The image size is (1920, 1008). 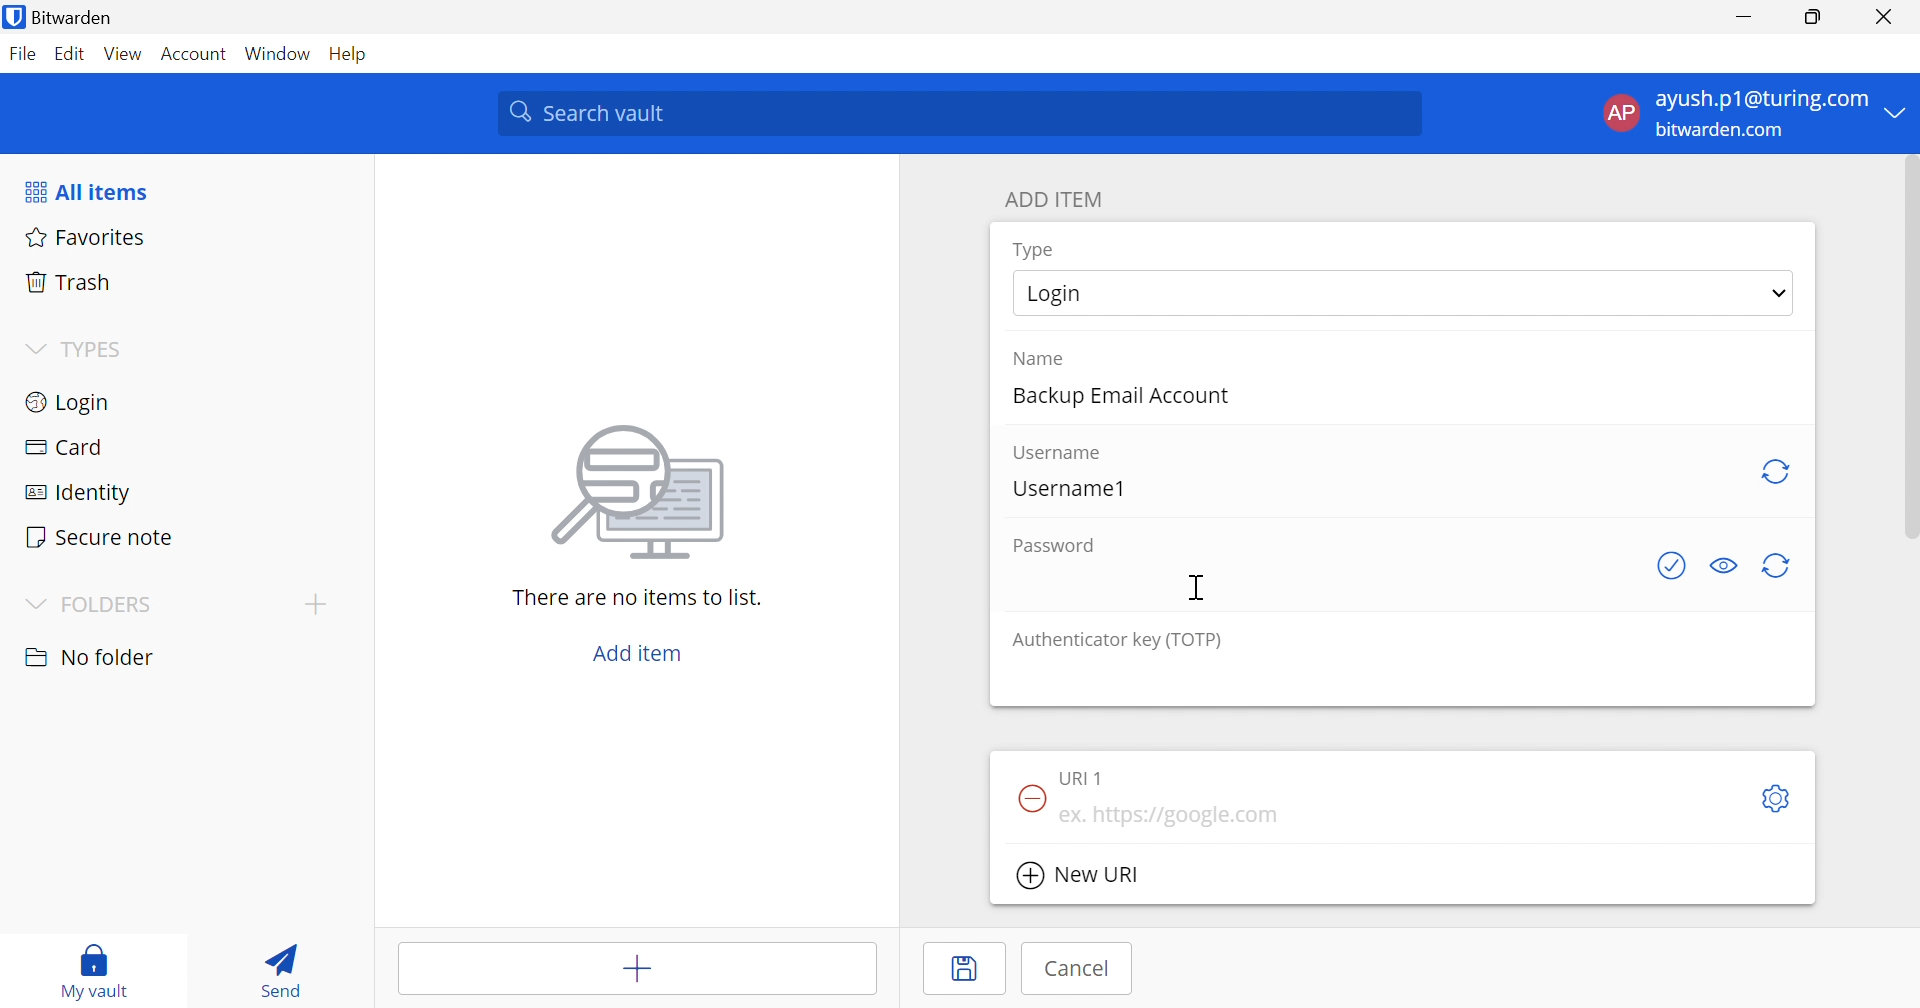 What do you see at coordinates (91, 659) in the screenshot?
I see `No folder` at bounding box center [91, 659].